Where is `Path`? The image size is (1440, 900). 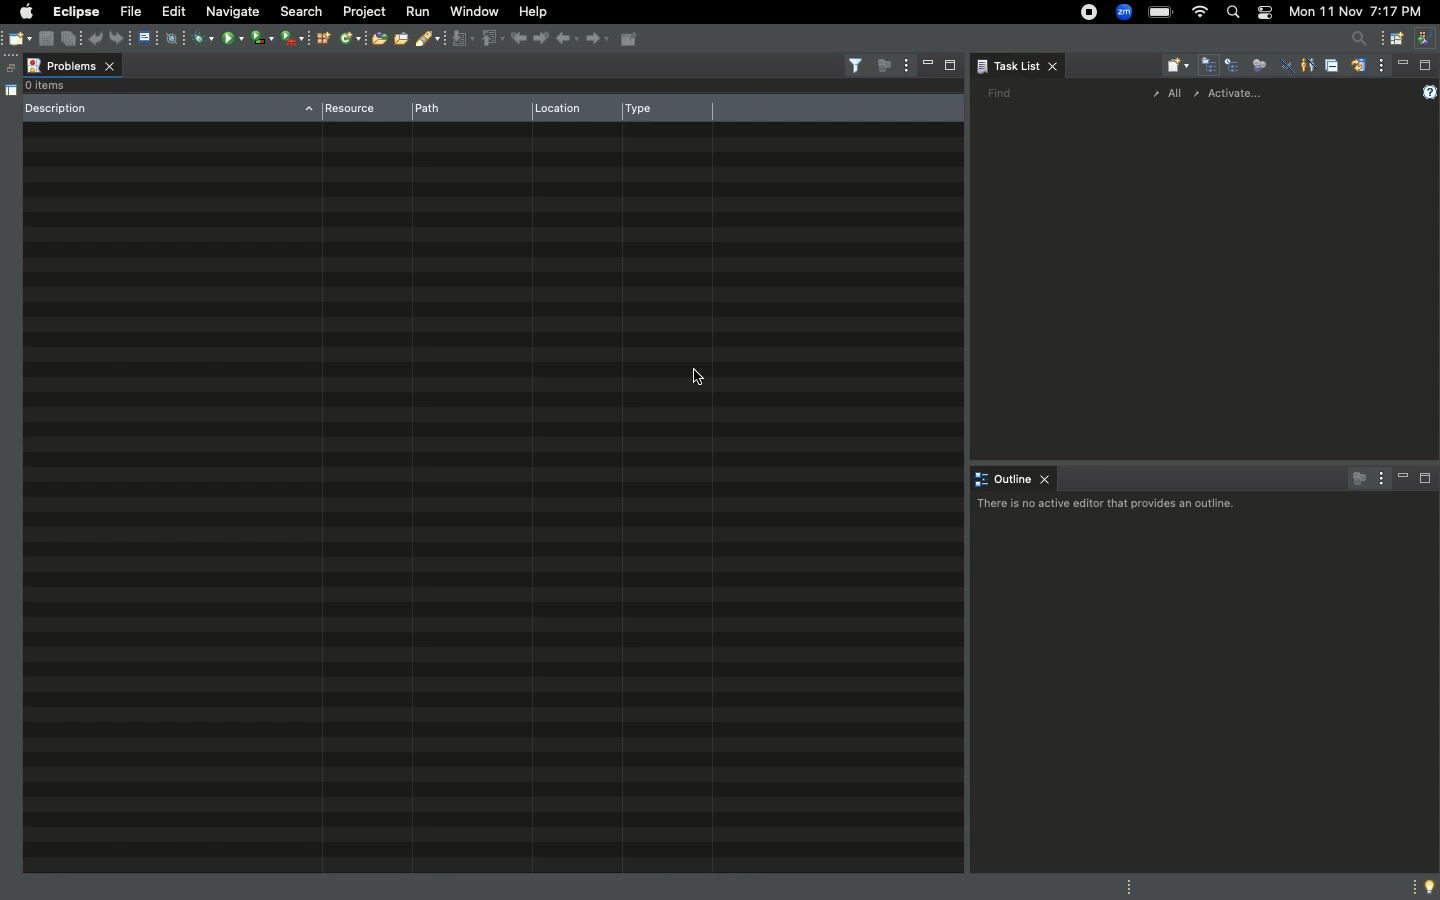 Path is located at coordinates (440, 109).